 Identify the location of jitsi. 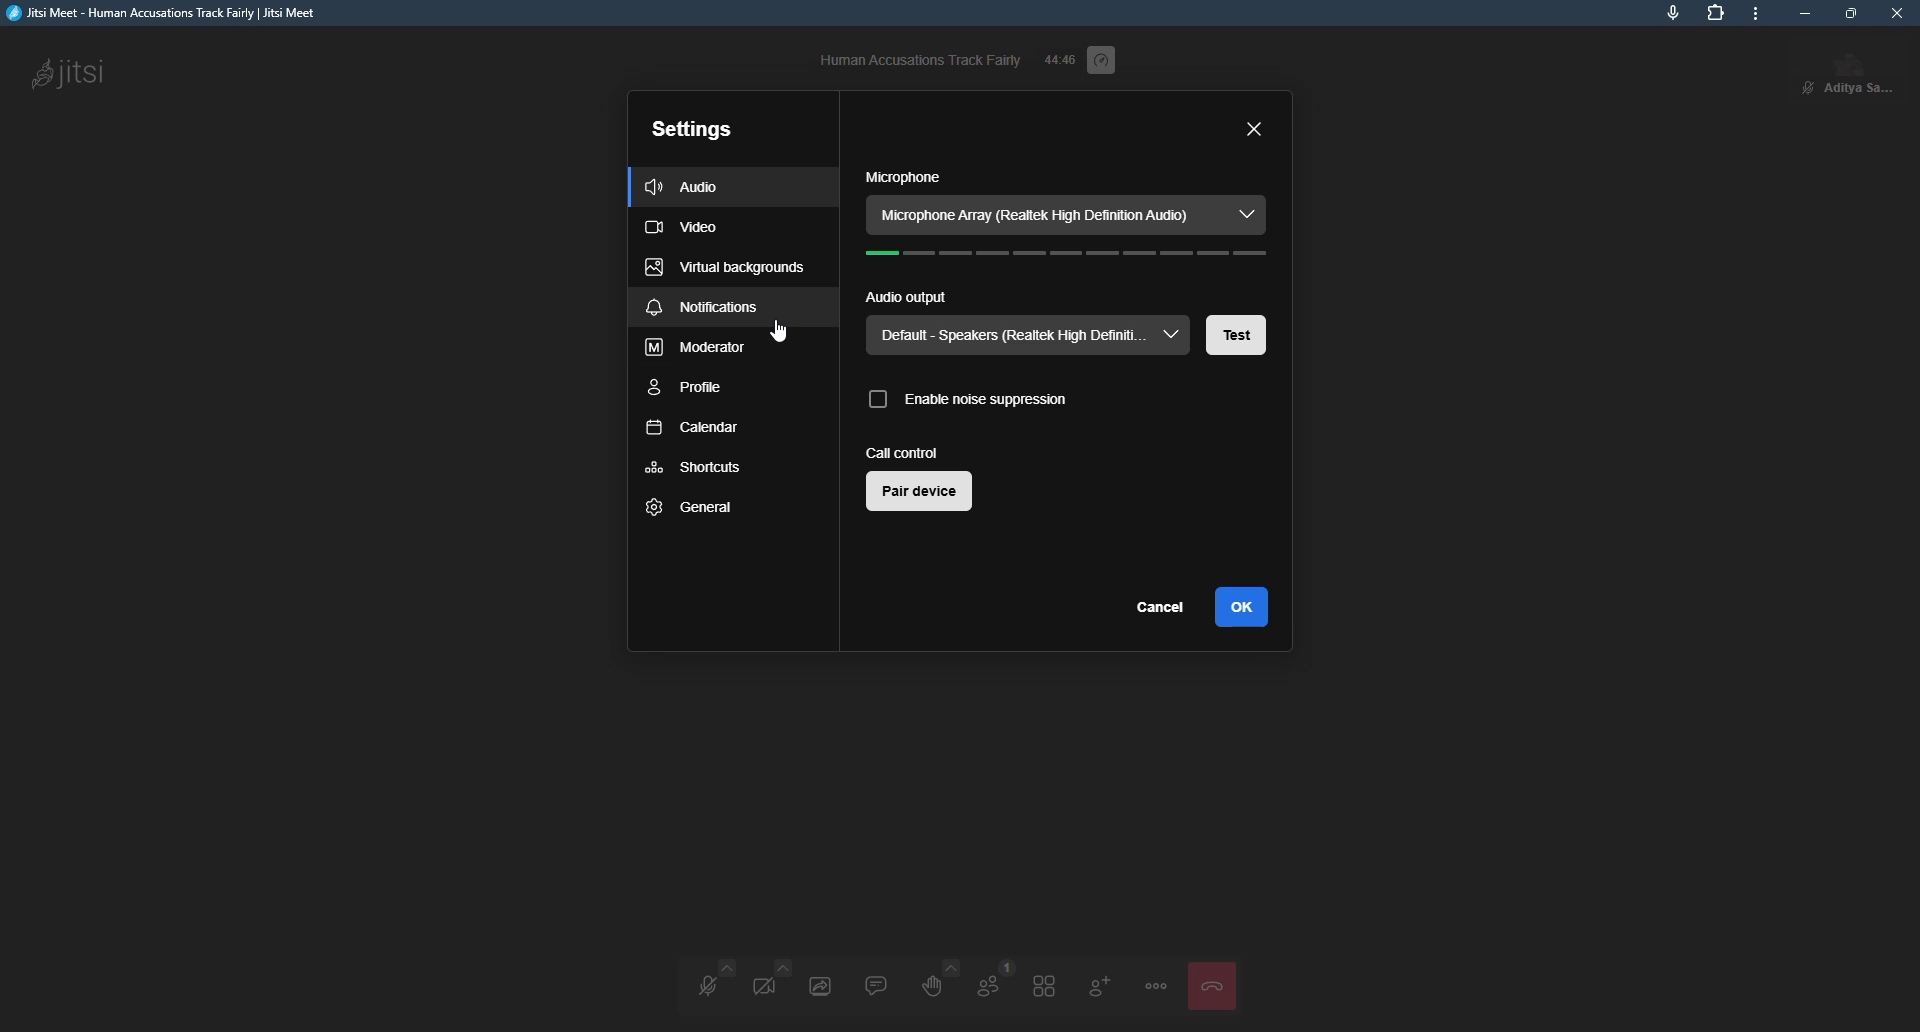
(171, 15).